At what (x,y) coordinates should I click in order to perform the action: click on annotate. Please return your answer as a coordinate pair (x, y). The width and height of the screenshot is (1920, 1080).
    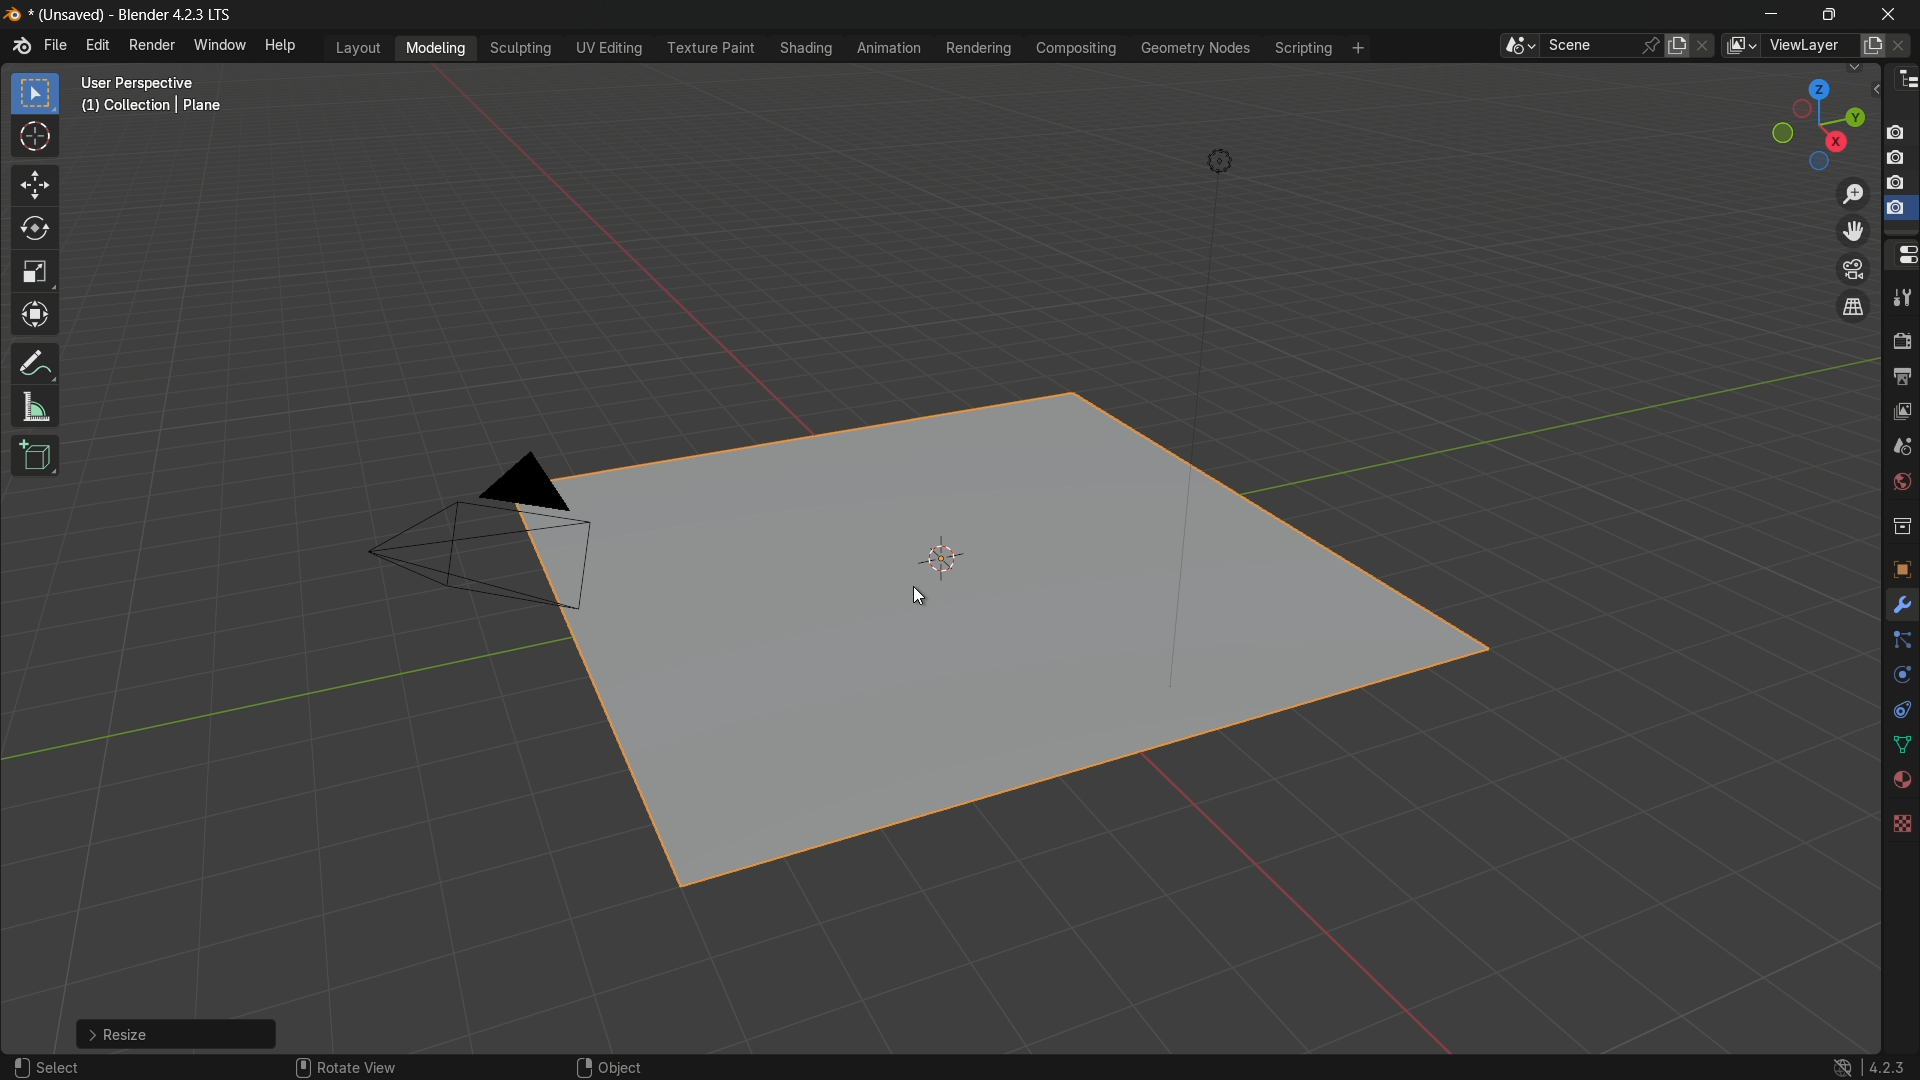
    Looking at the image, I should click on (34, 364).